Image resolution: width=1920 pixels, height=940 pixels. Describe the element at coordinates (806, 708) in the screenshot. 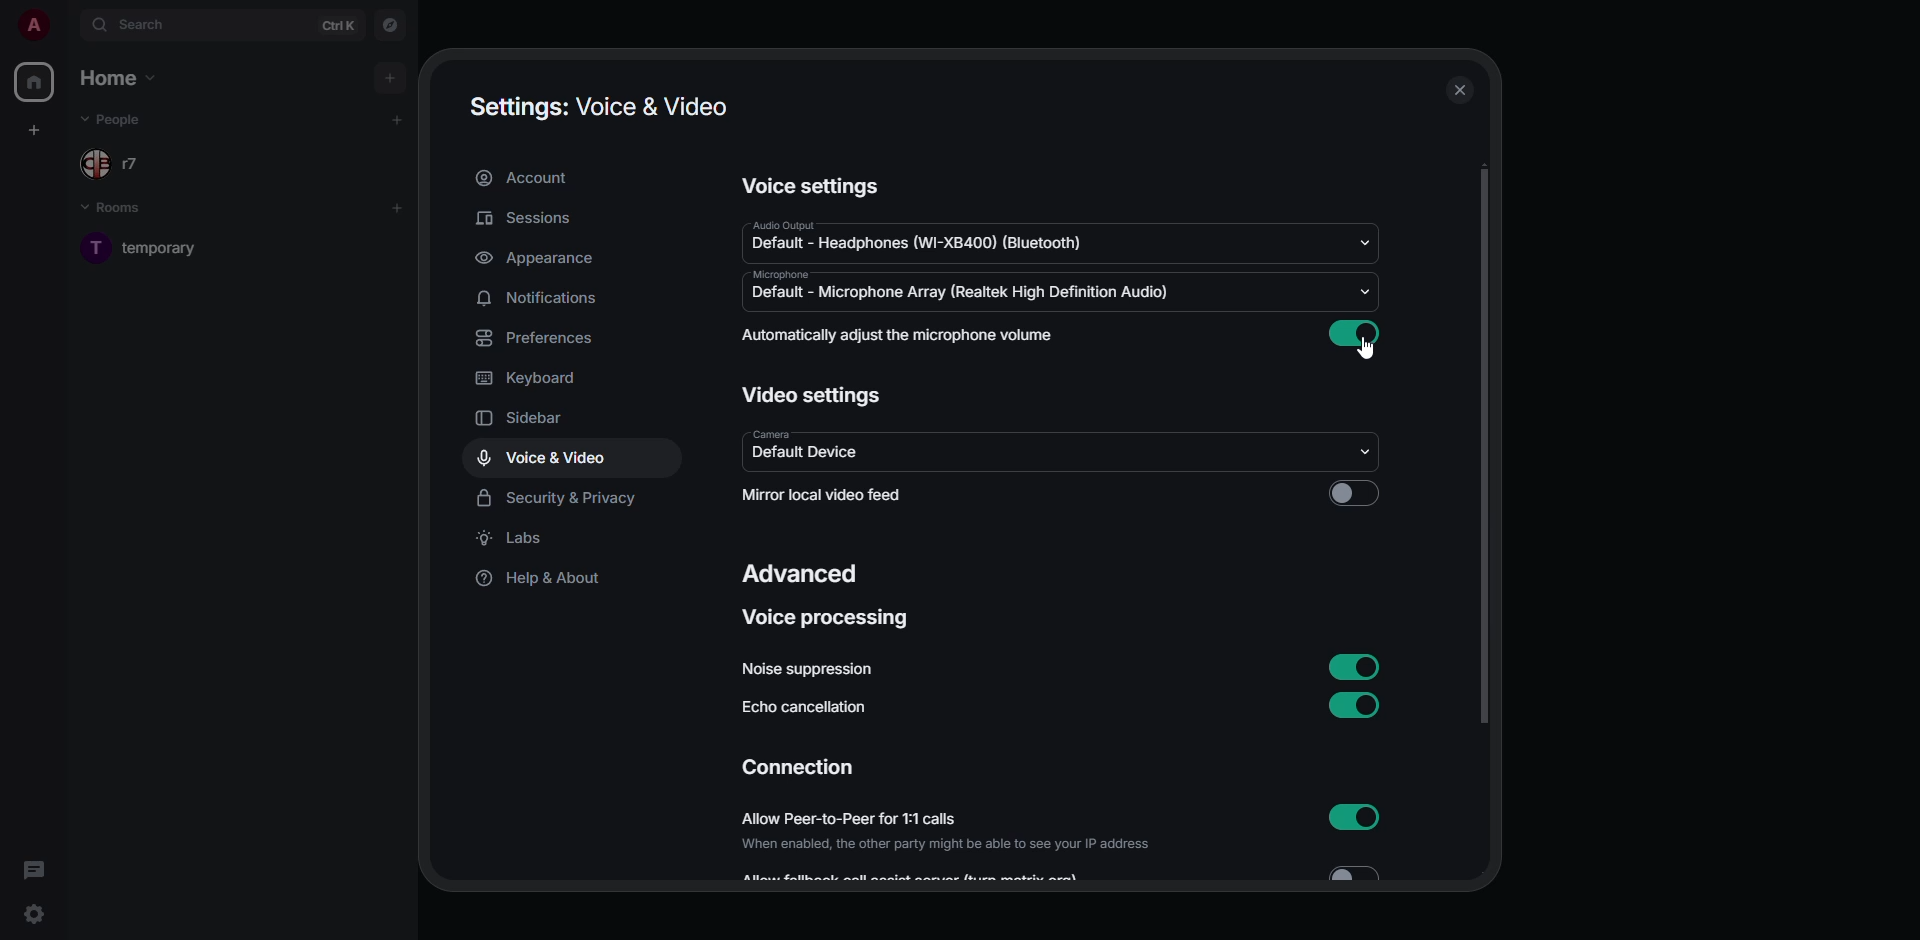

I see `echo cancellation` at that location.